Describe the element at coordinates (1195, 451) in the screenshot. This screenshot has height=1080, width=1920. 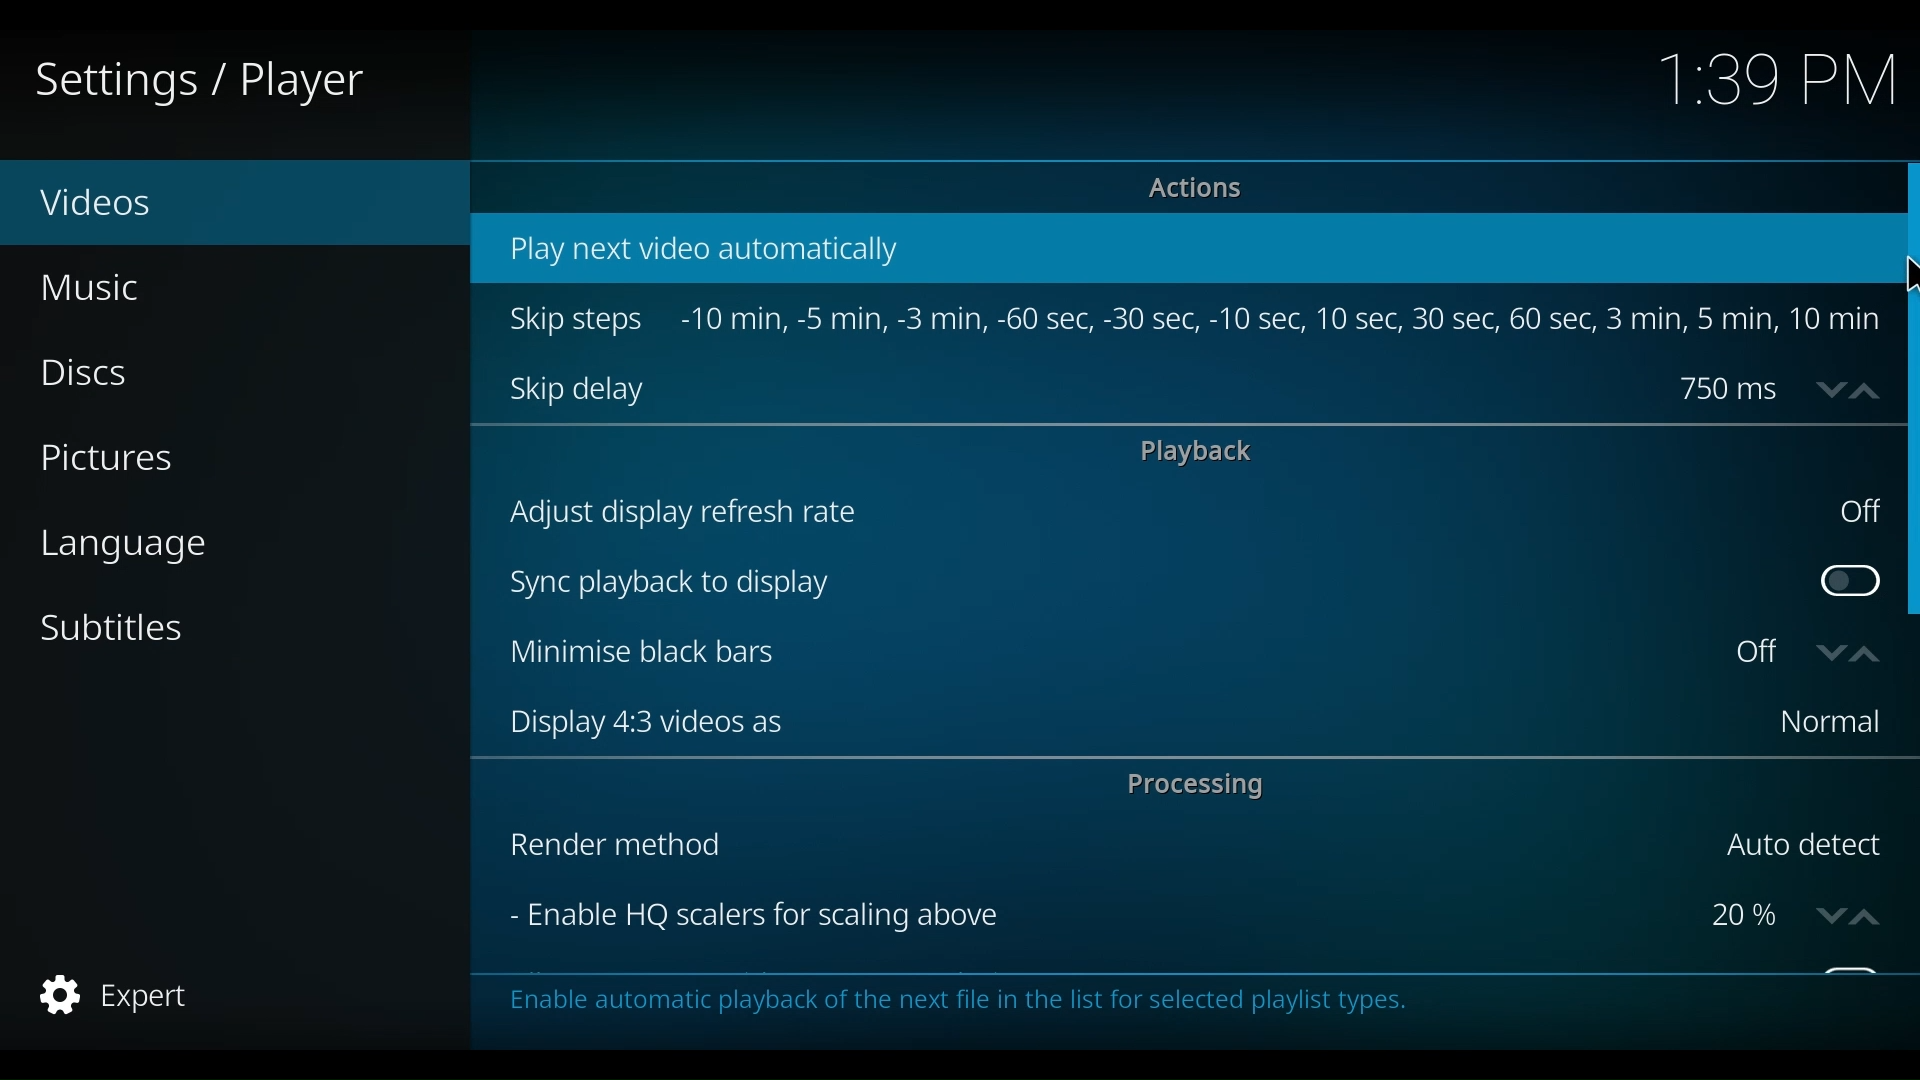
I see `playback` at that location.